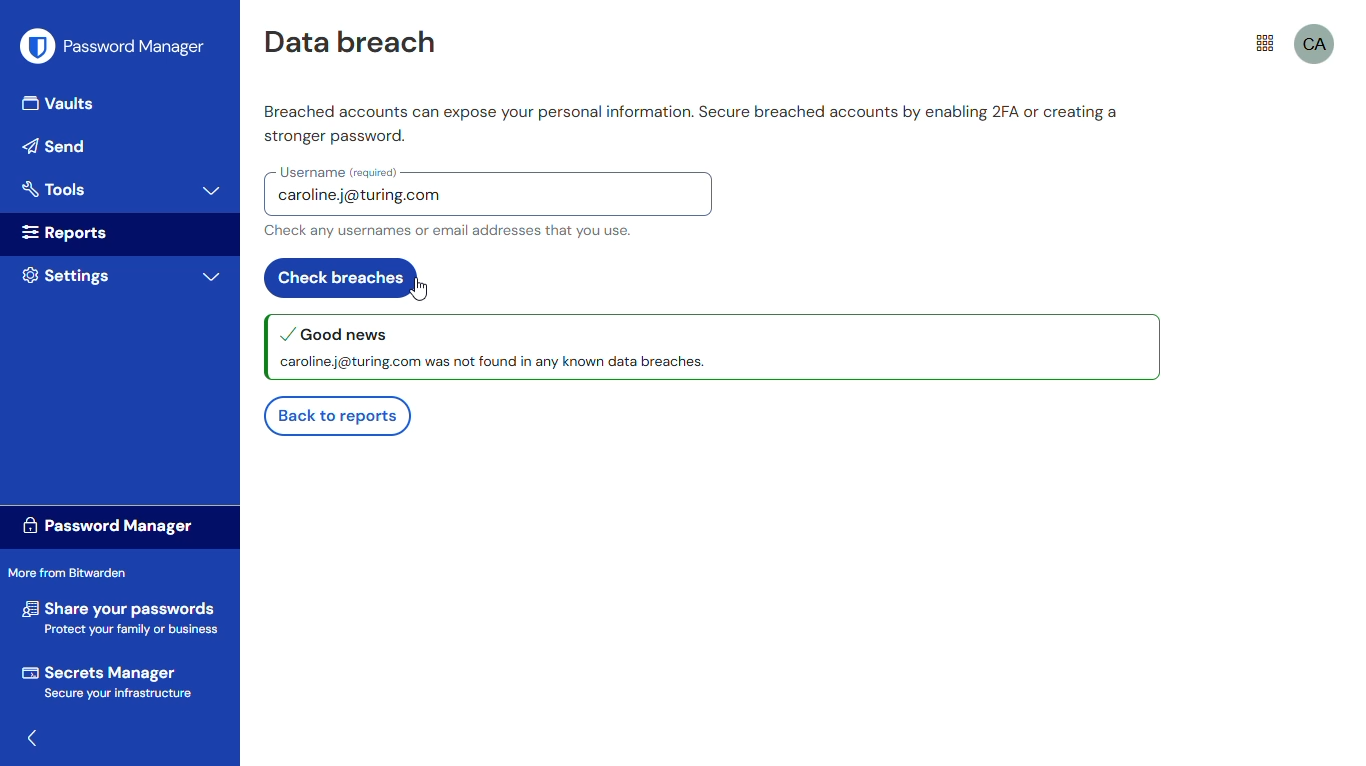 The image size is (1366, 766). I want to click on cursor, so click(419, 289).